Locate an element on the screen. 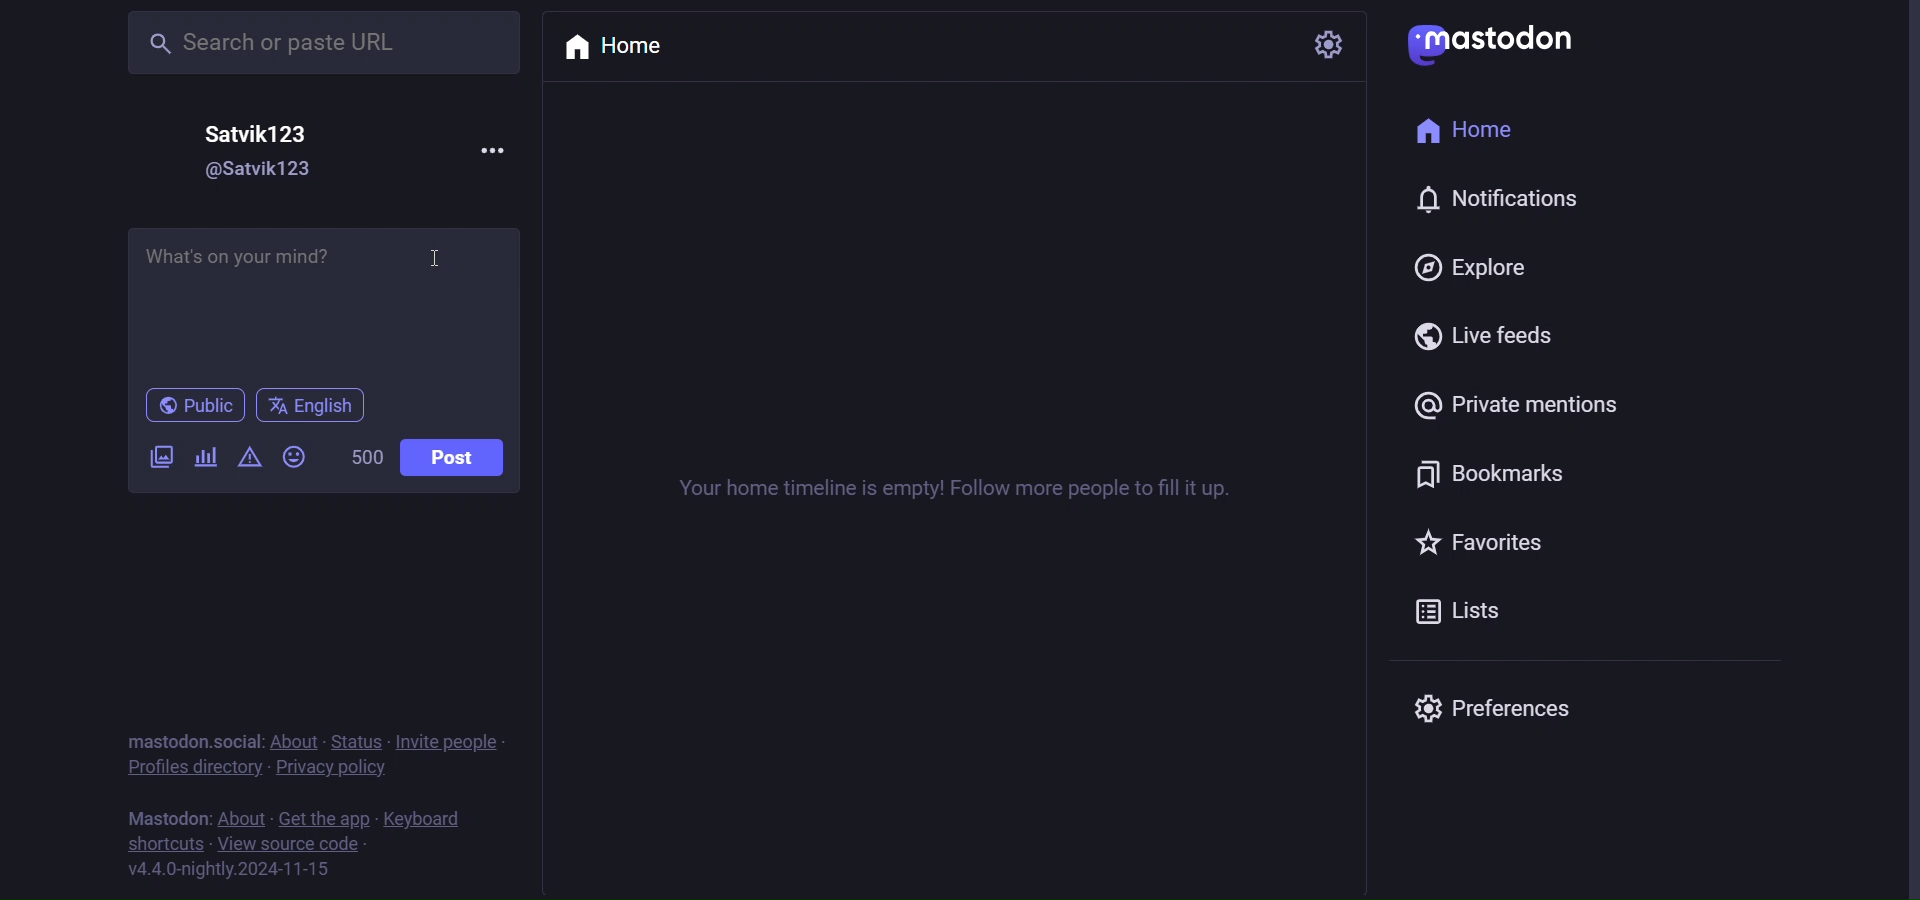  about is located at coordinates (299, 743).